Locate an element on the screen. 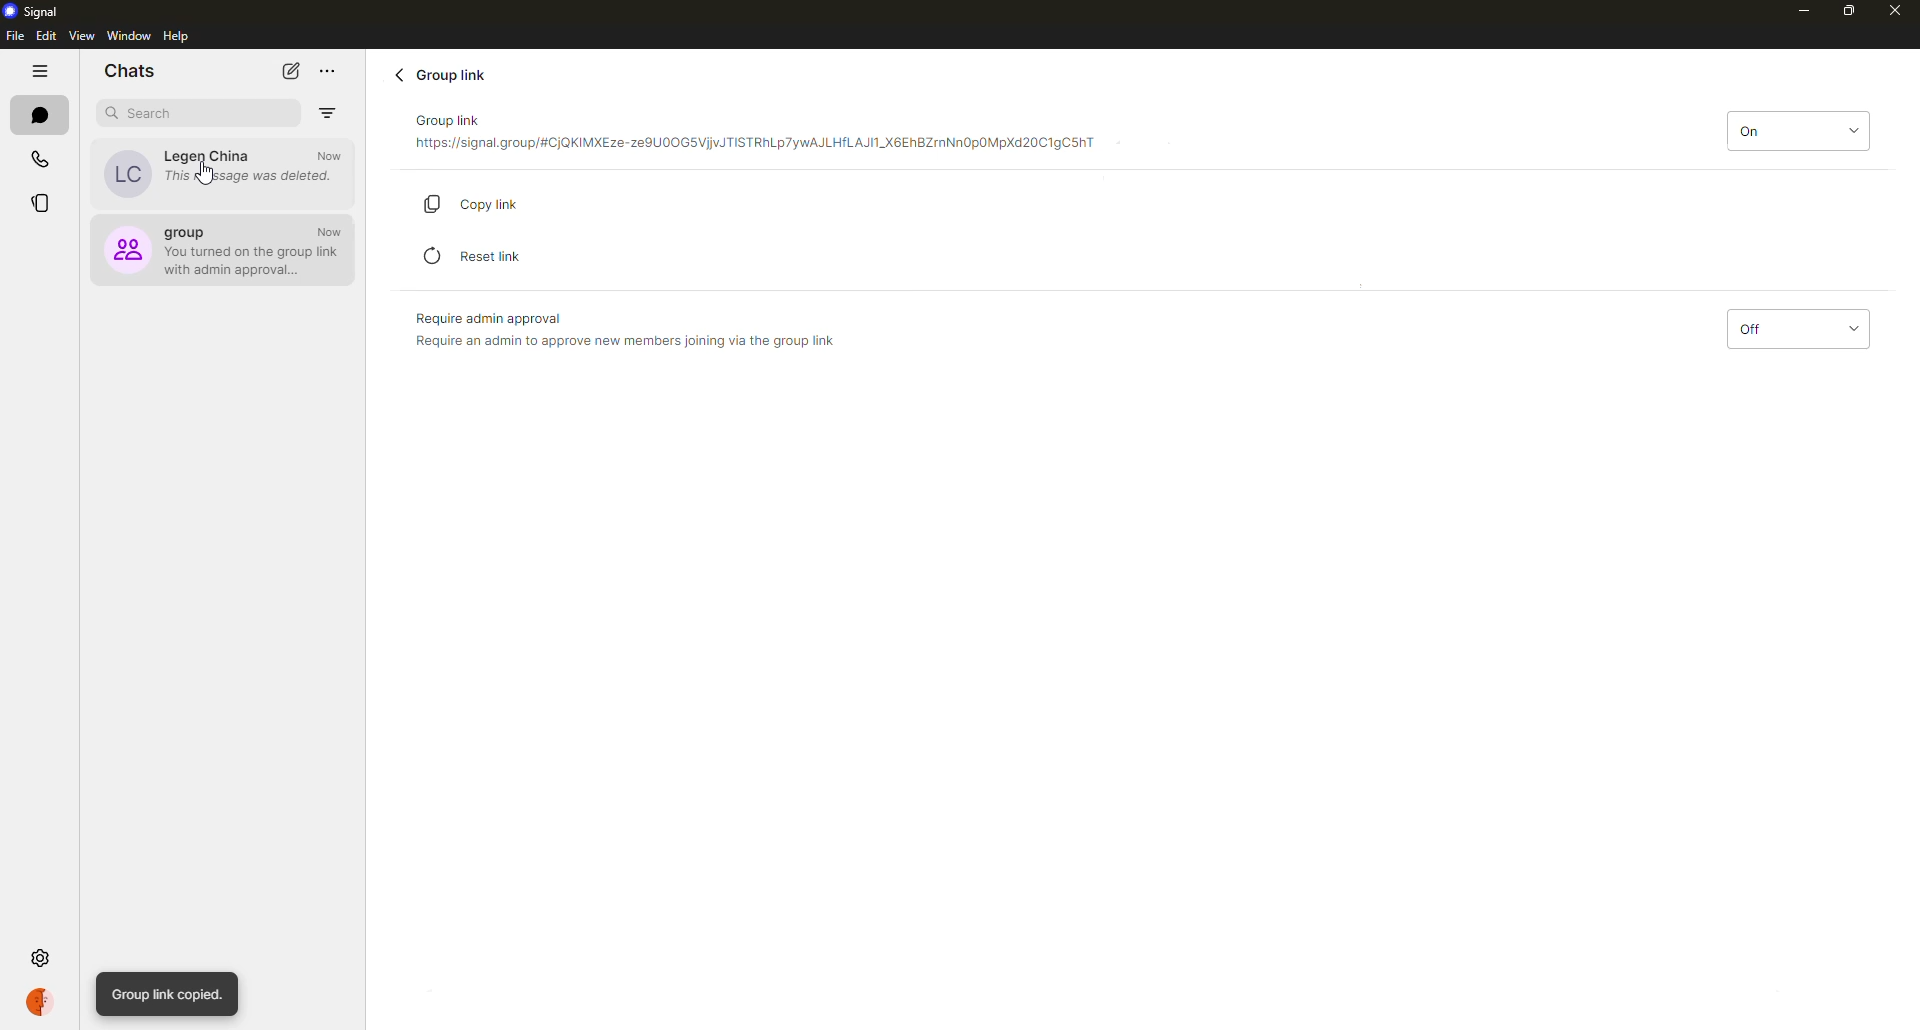  copy link is located at coordinates (487, 202).